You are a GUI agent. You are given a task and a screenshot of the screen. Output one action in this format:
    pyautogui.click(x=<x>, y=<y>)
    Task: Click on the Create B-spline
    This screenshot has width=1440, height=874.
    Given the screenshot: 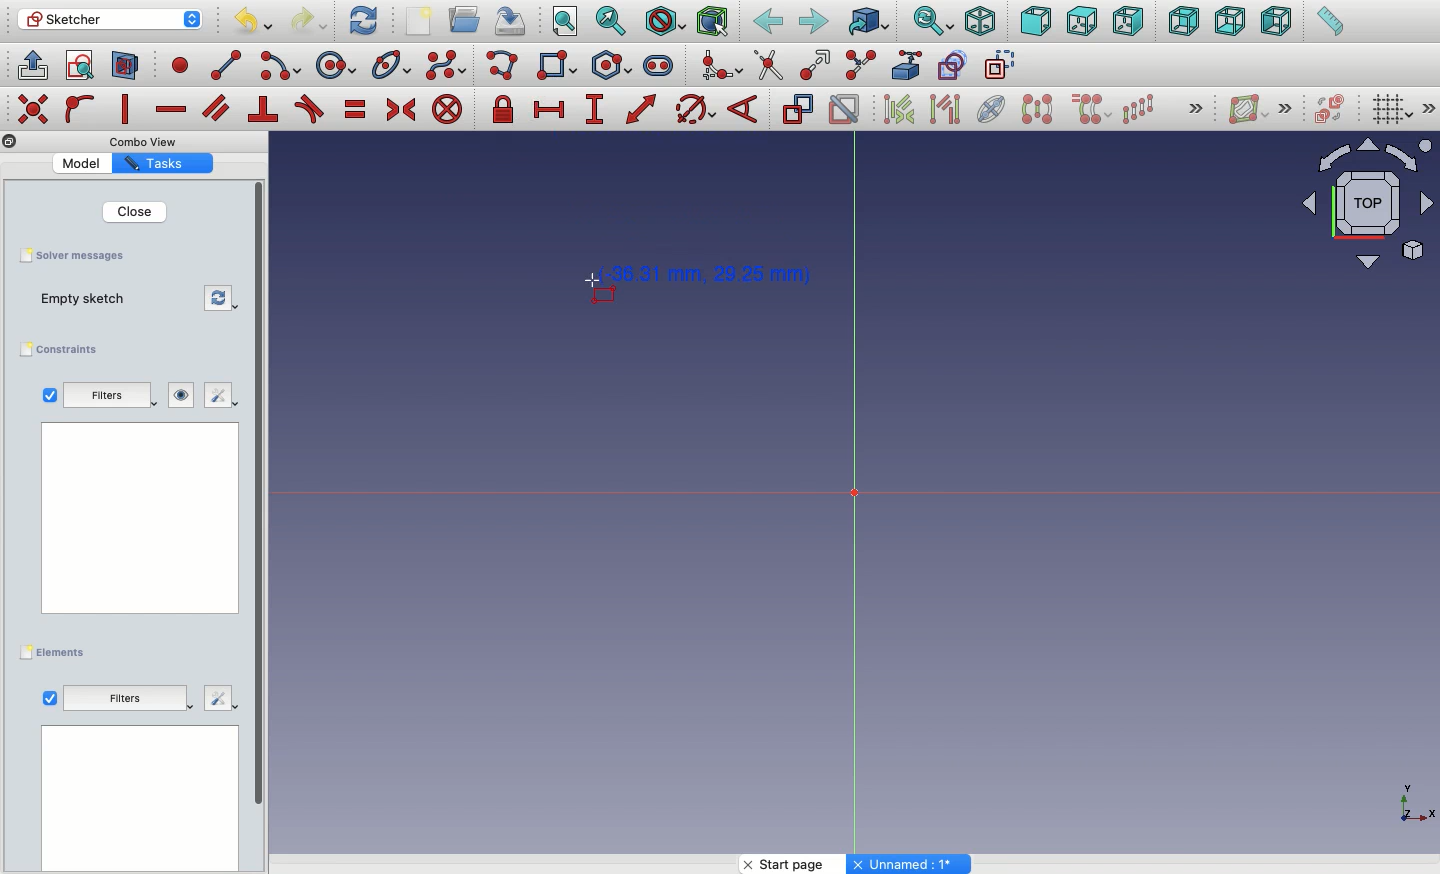 What is the action you would take?
    pyautogui.click(x=446, y=64)
    